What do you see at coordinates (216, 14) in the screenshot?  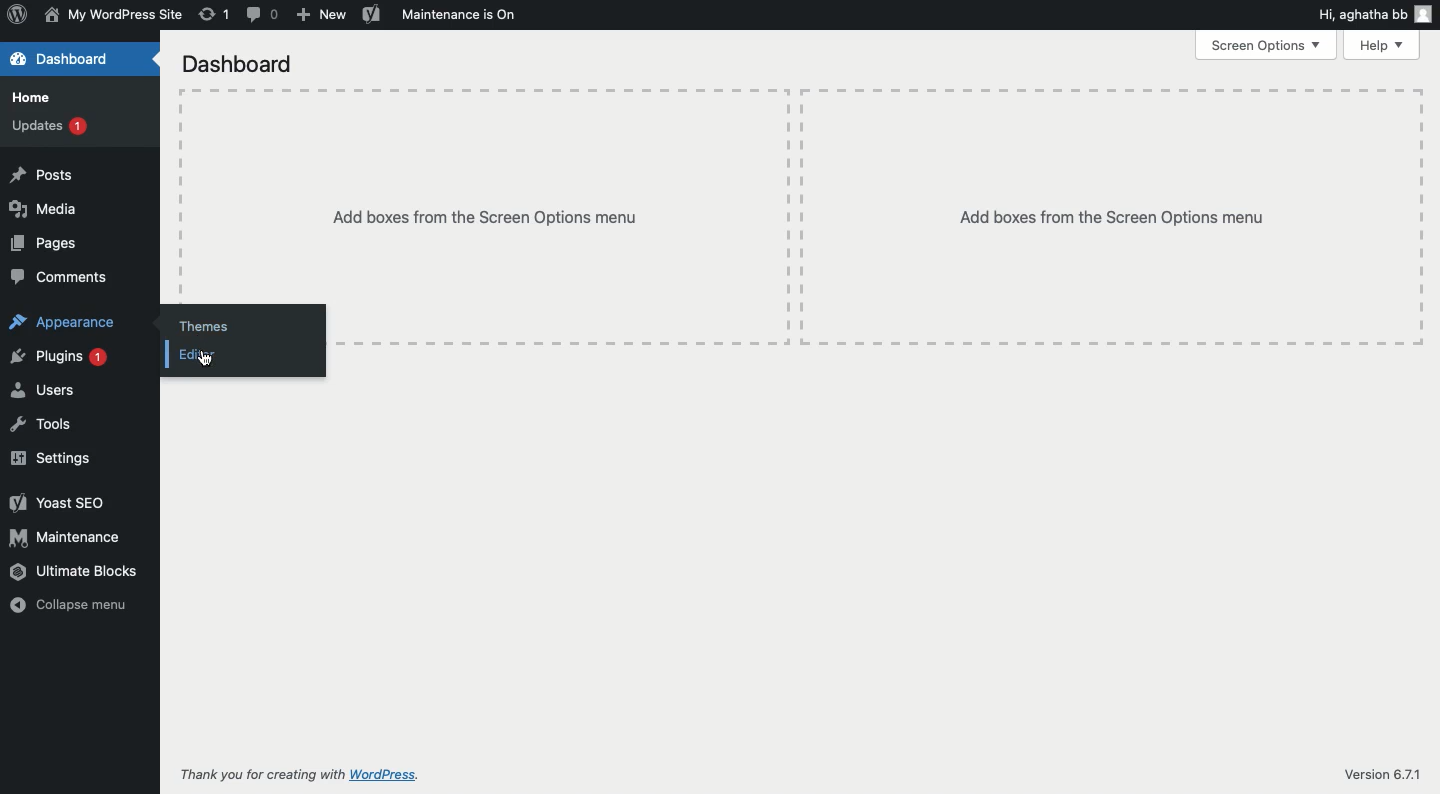 I see `Revision` at bounding box center [216, 14].